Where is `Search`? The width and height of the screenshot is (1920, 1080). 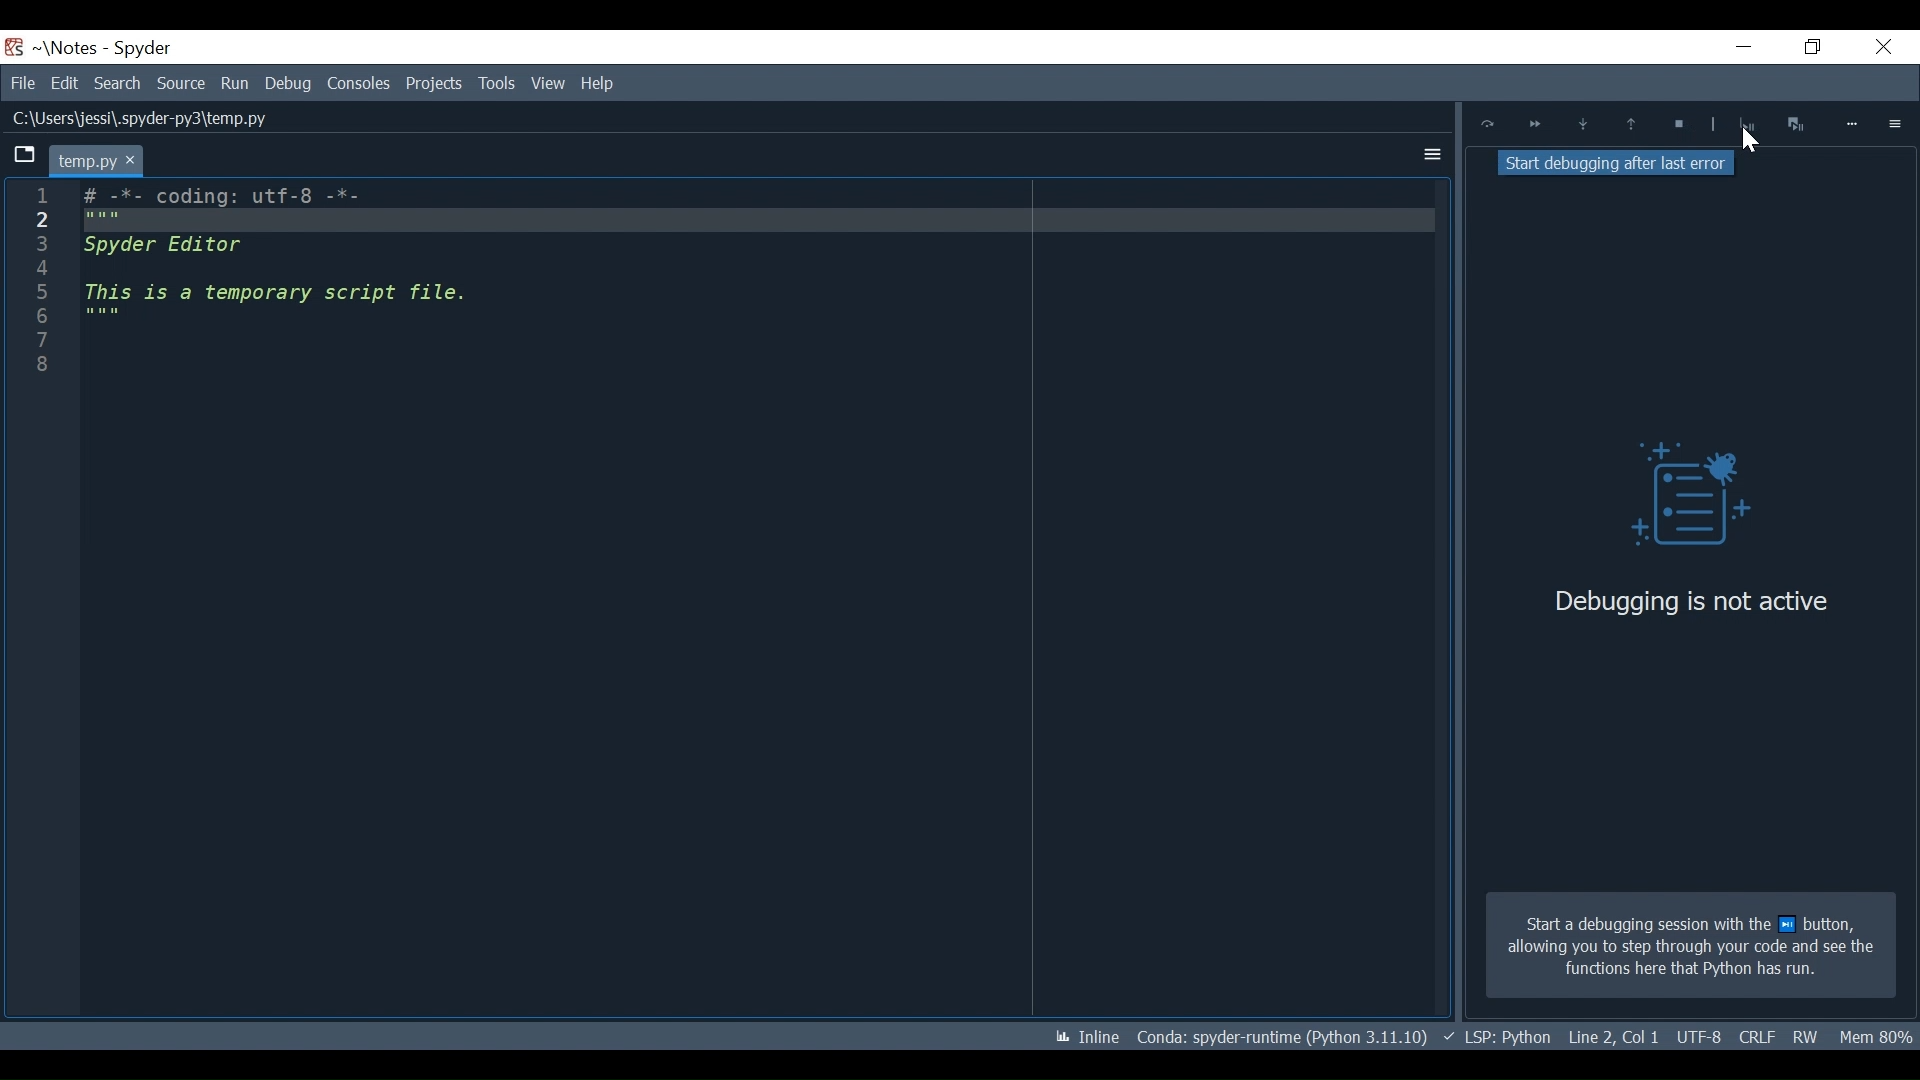 Search is located at coordinates (120, 83).